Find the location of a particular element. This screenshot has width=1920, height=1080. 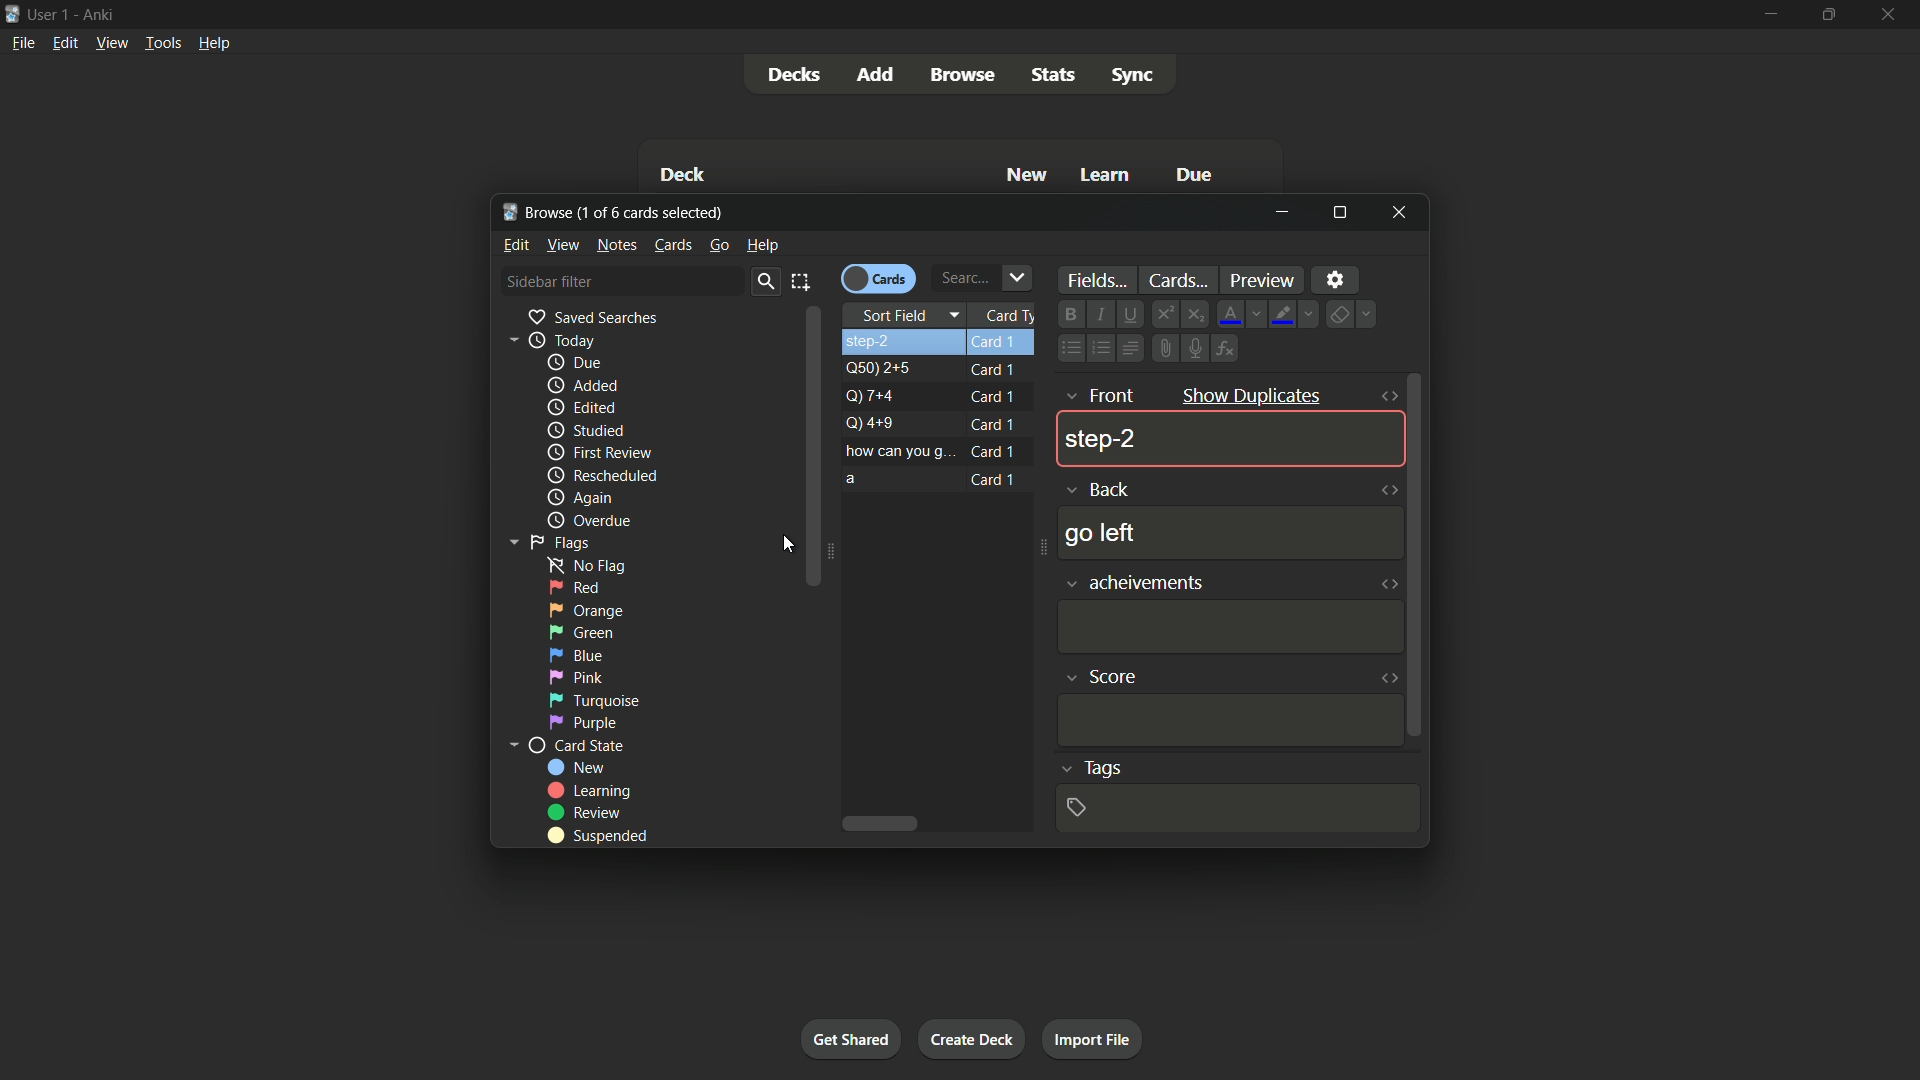

Show duplicate is located at coordinates (1250, 394).